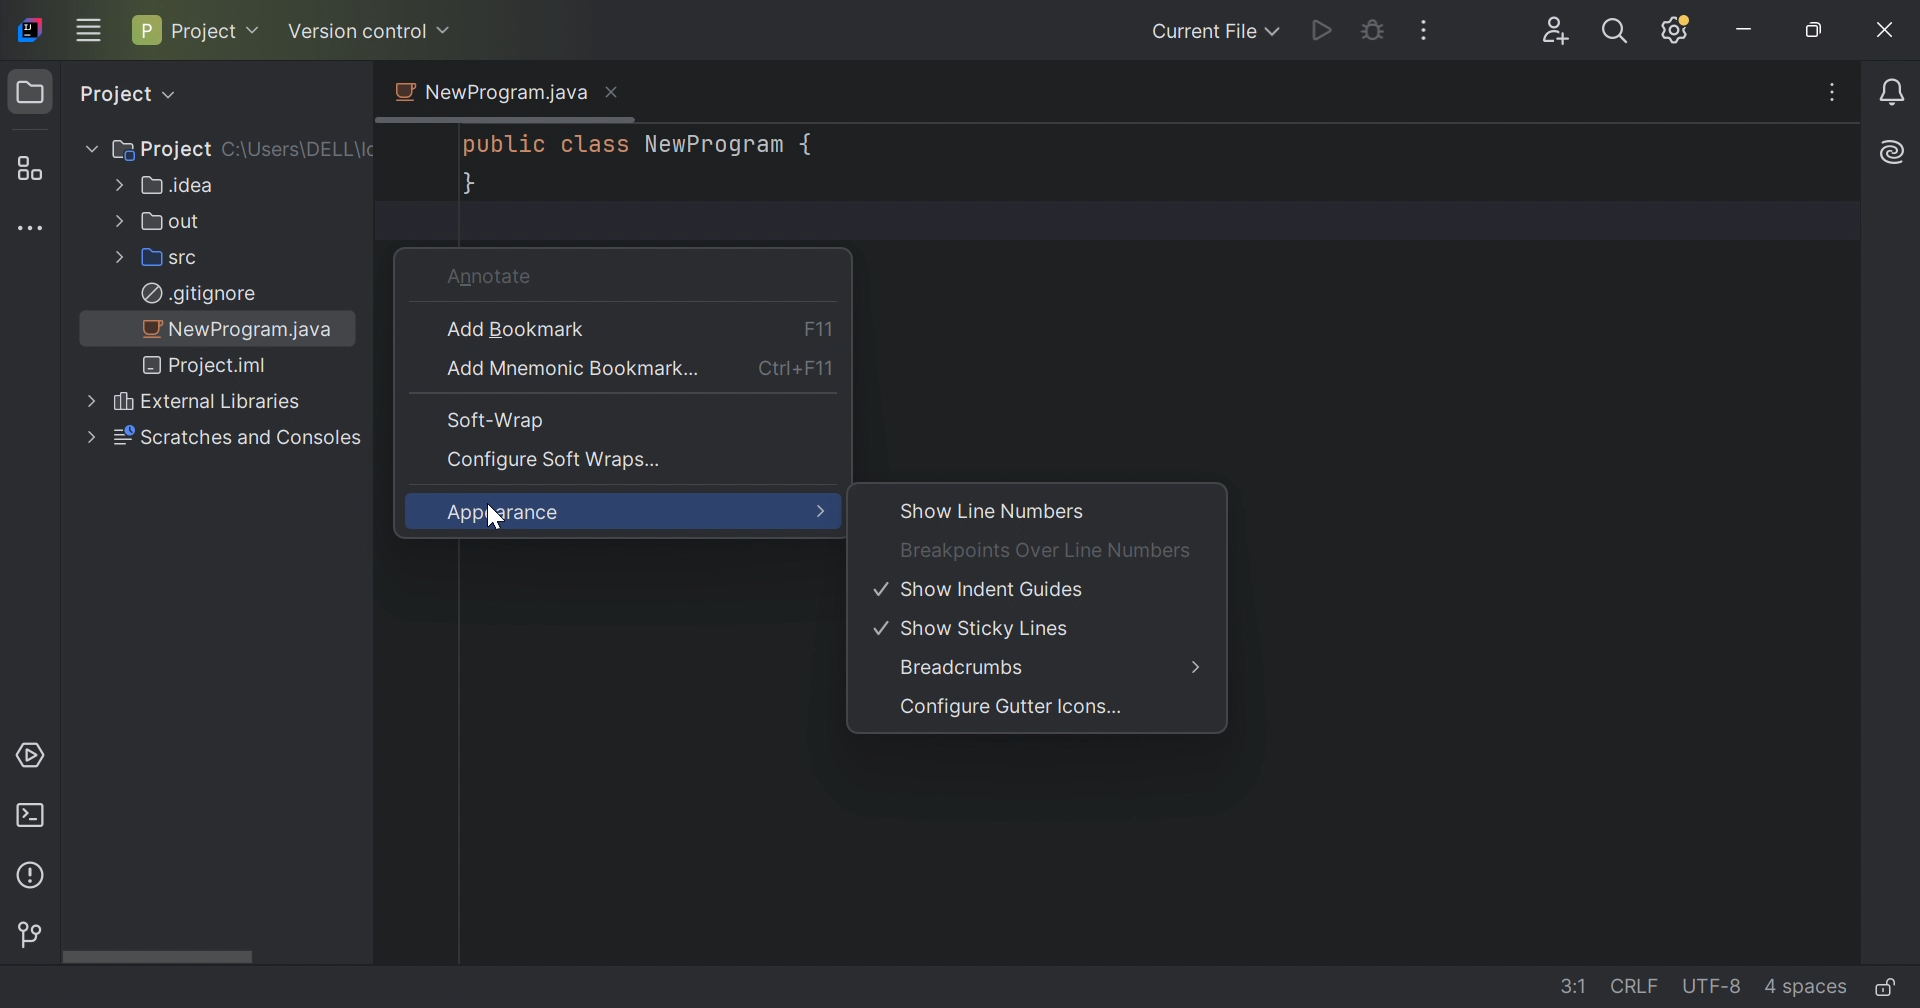  I want to click on External Libraries, so click(208, 403).